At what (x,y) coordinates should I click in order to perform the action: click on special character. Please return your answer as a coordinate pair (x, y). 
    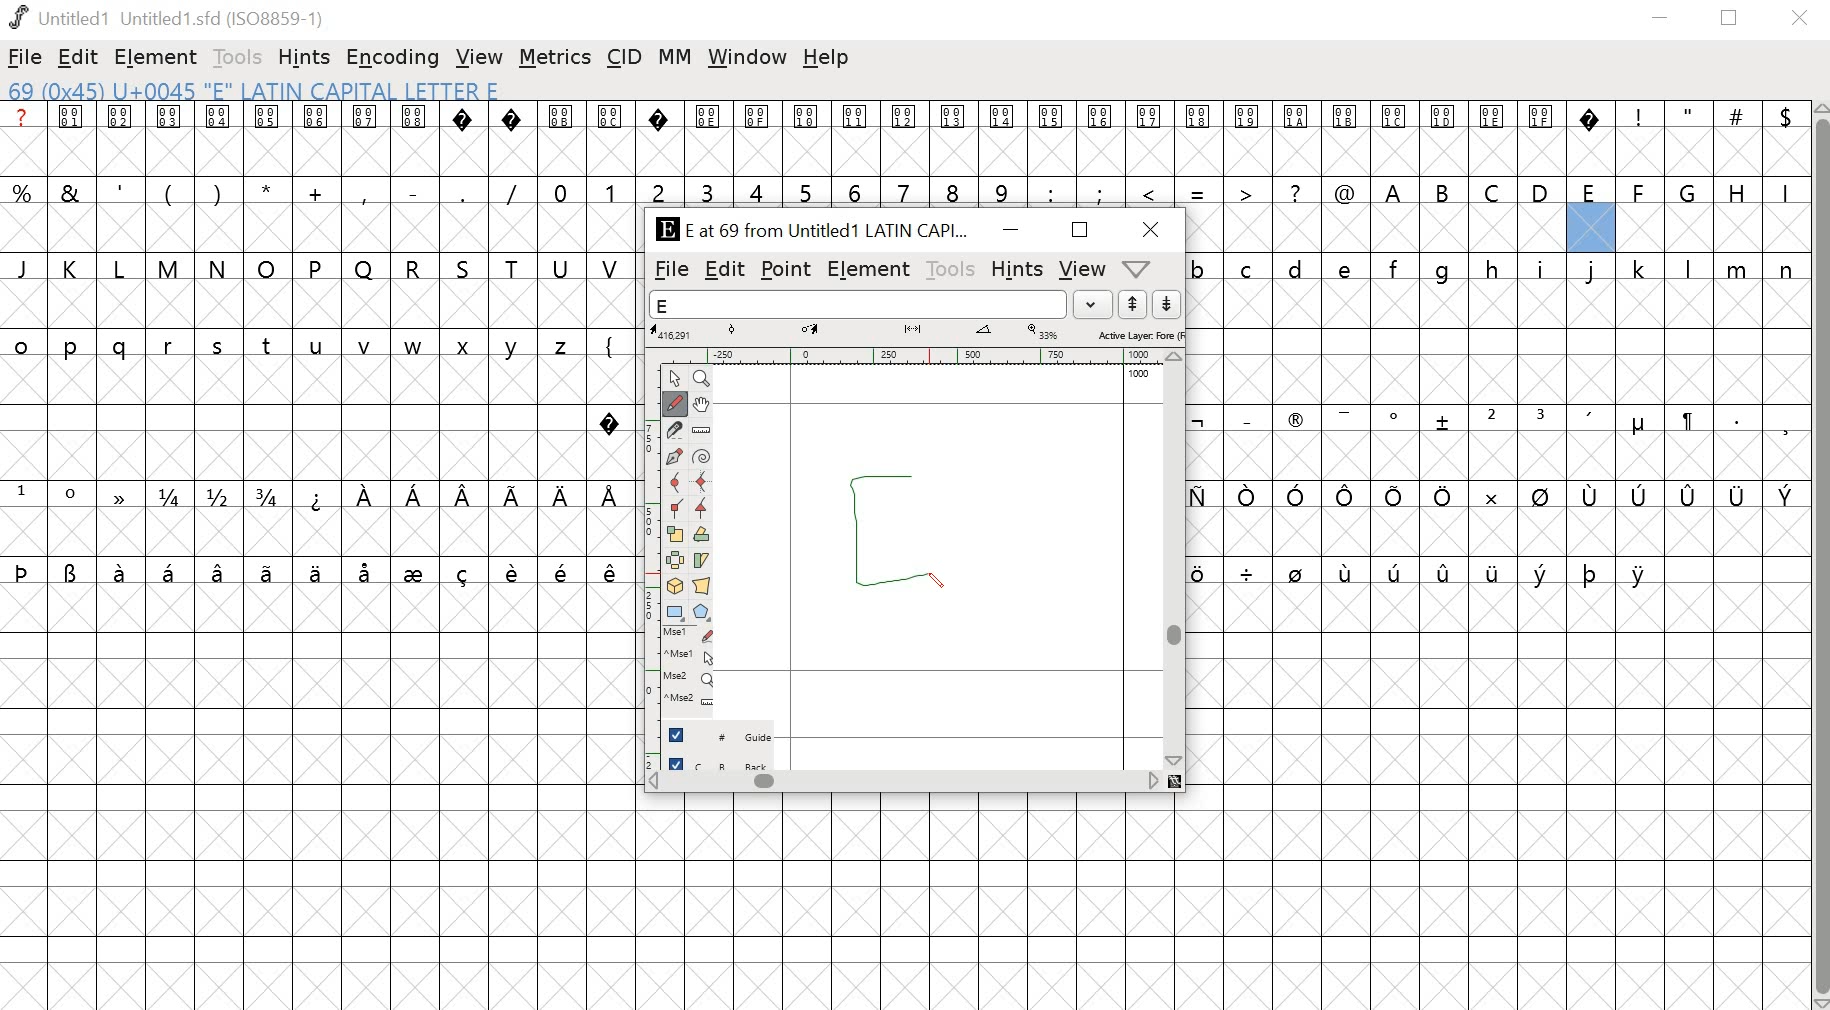
    Looking at the image, I should click on (615, 421).